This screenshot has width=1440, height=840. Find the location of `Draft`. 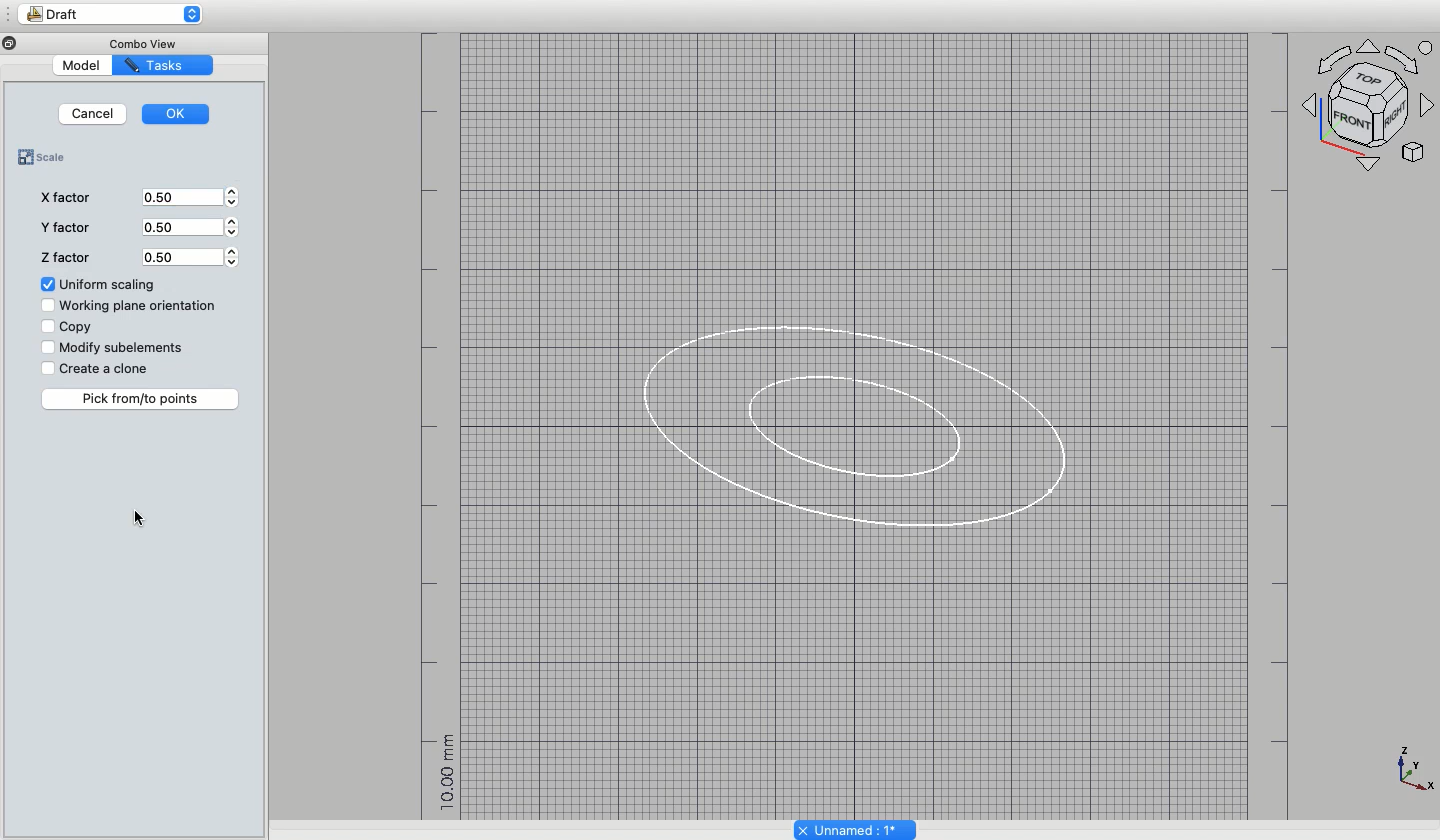

Draft is located at coordinates (120, 15).